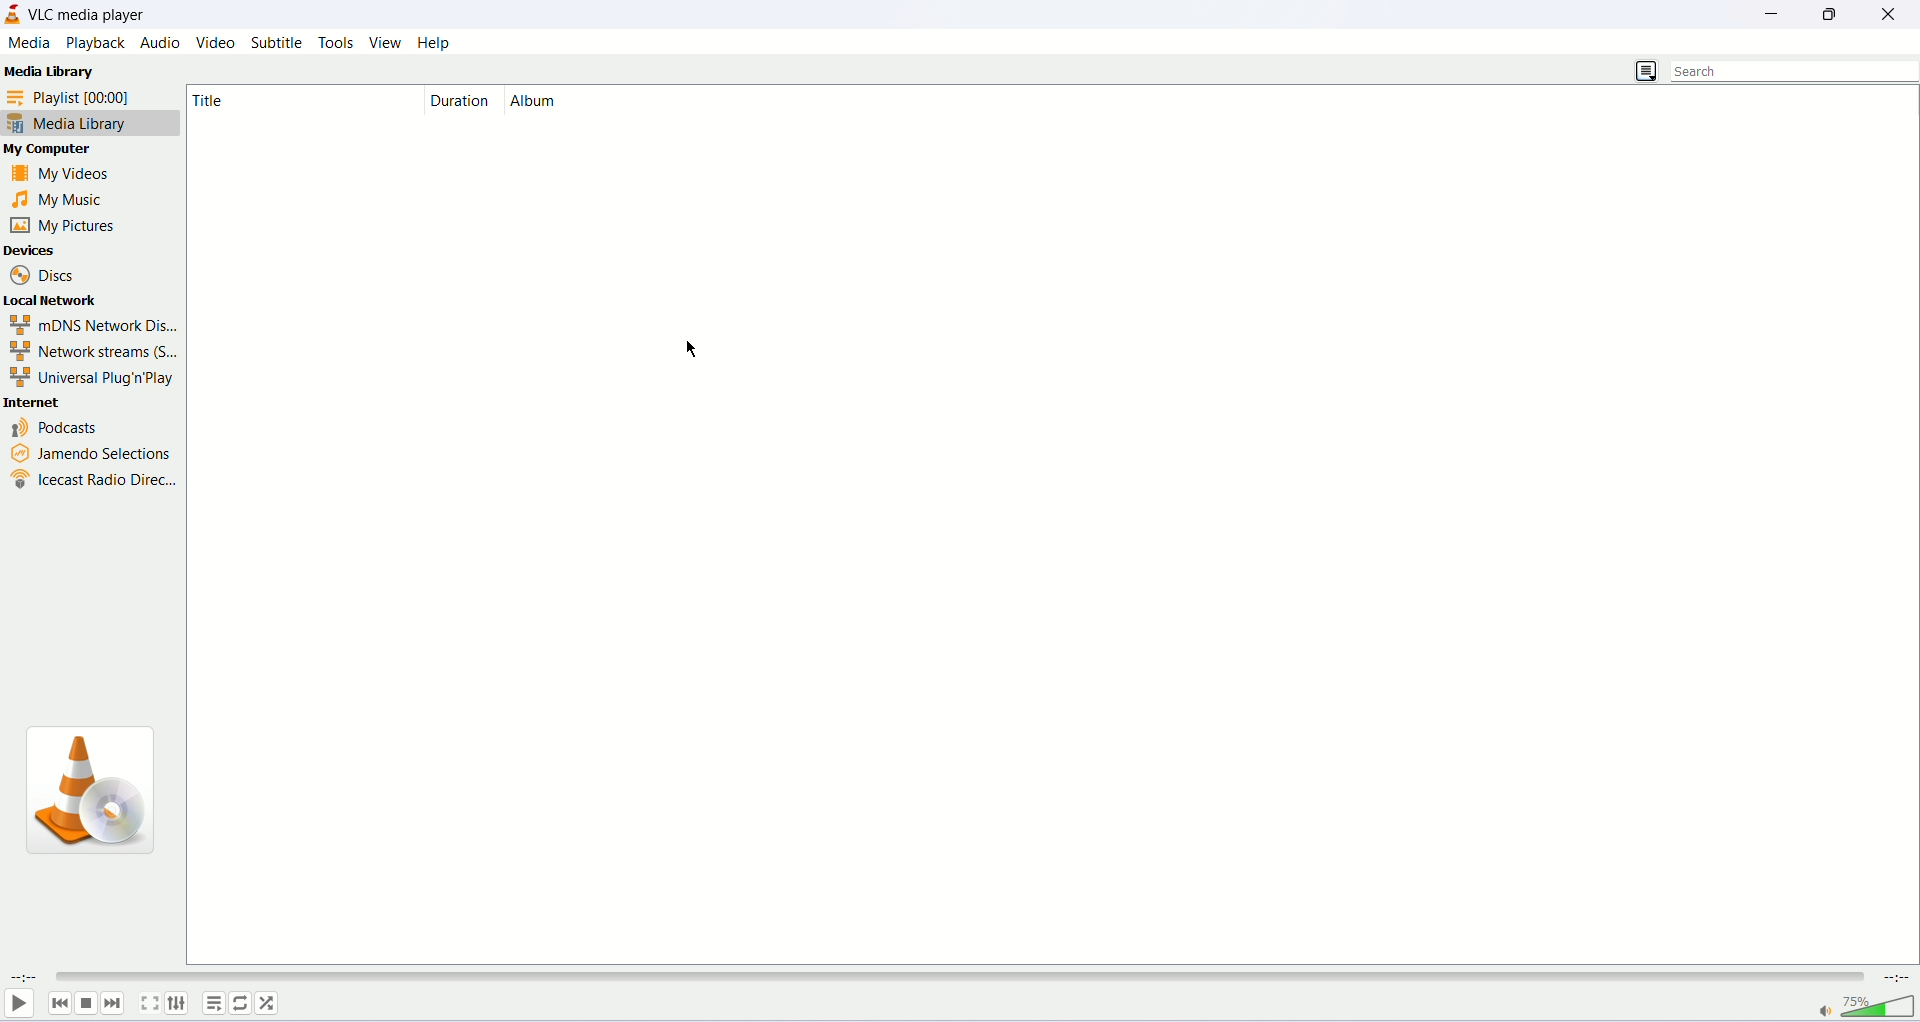  Describe the element at coordinates (14, 14) in the screenshot. I see `logo` at that location.